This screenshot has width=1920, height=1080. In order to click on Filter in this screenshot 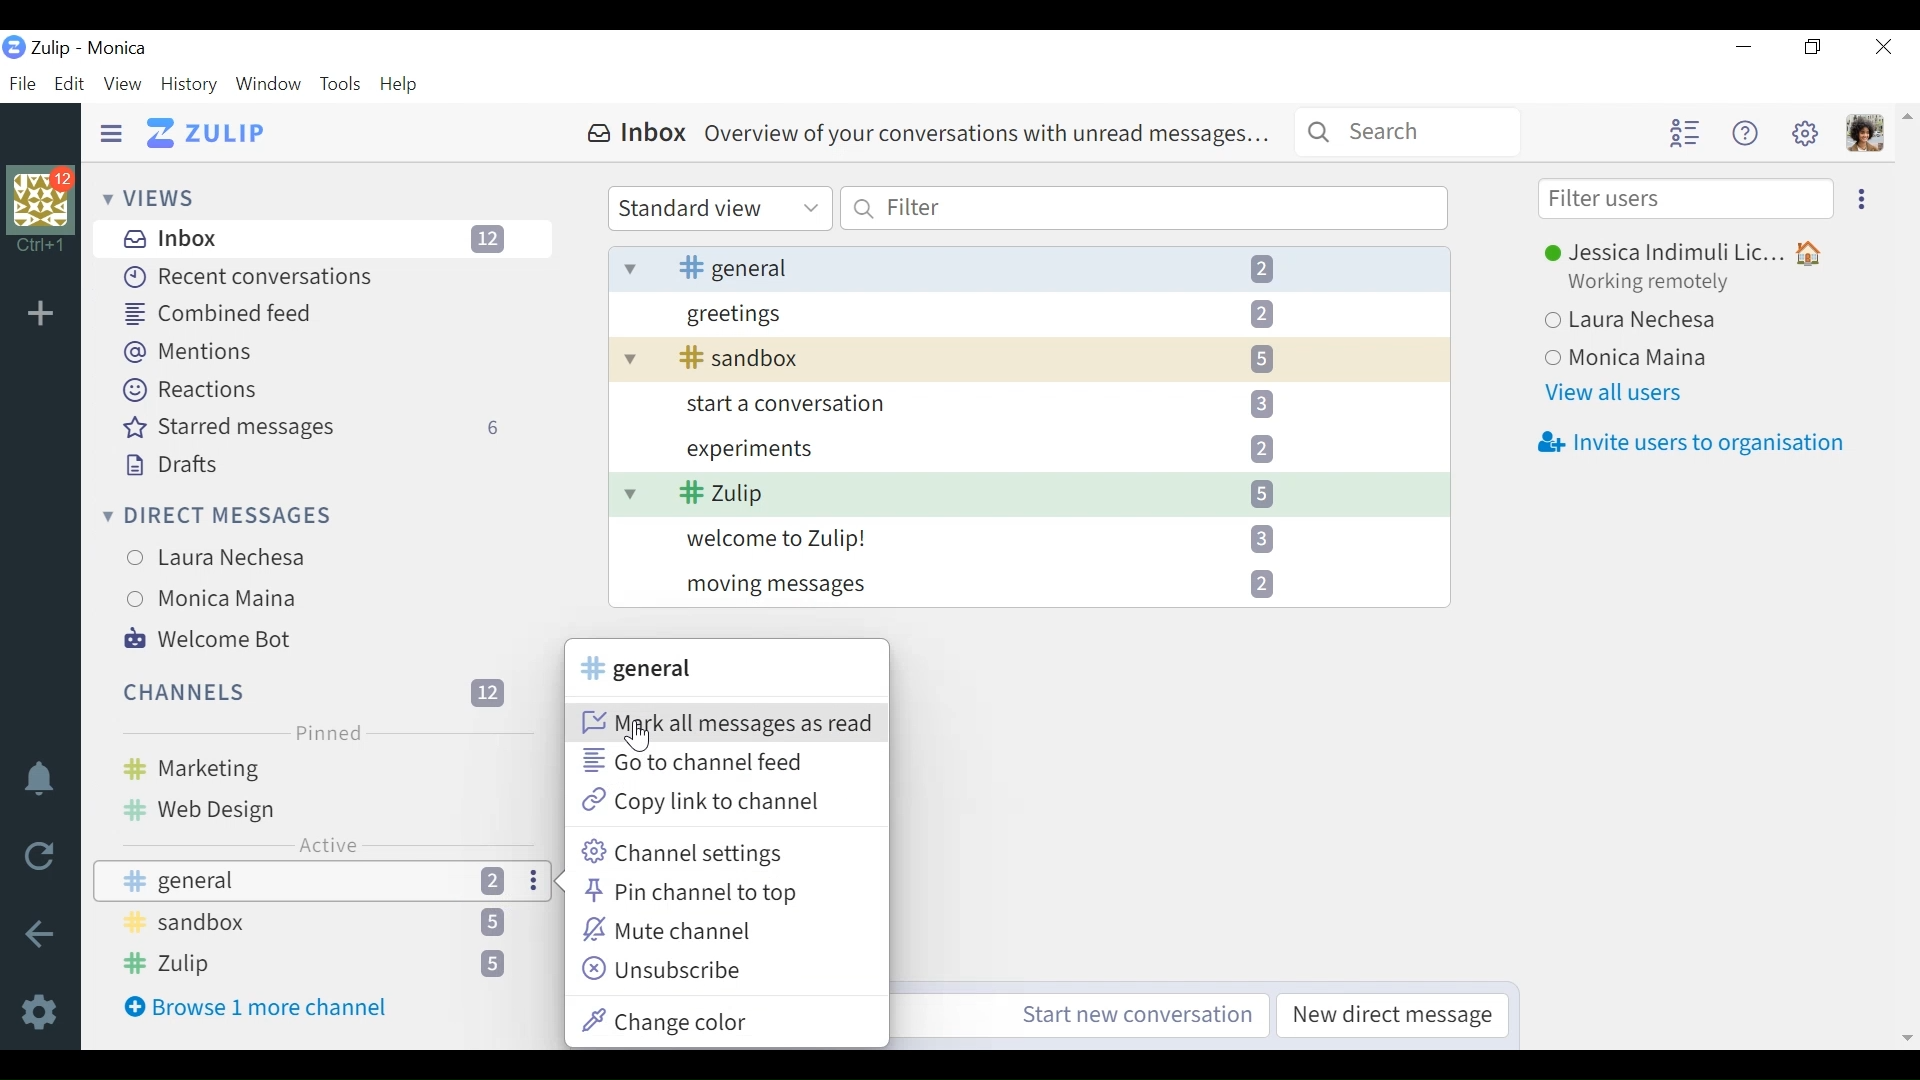, I will do `click(1143, 207)`.